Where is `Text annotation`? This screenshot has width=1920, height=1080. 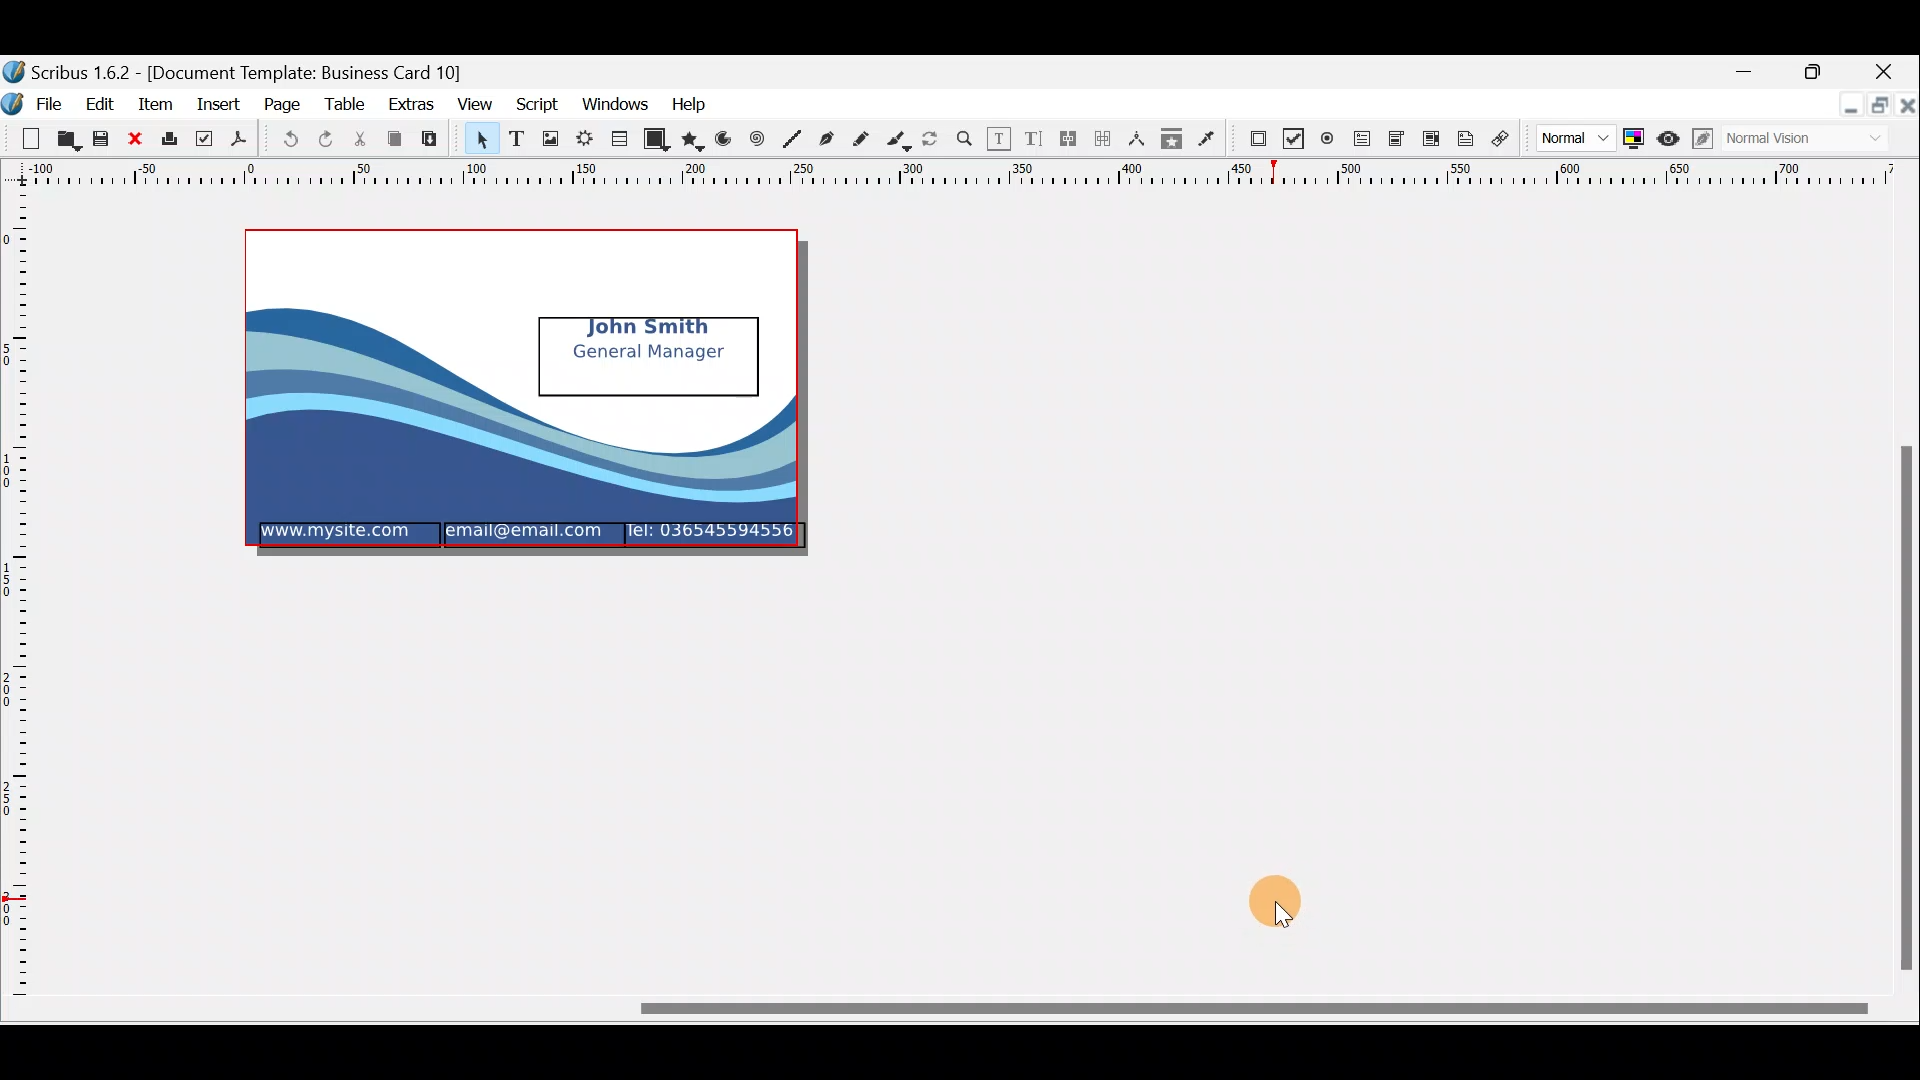
Text annotation is located at coordinates (1464, 140).